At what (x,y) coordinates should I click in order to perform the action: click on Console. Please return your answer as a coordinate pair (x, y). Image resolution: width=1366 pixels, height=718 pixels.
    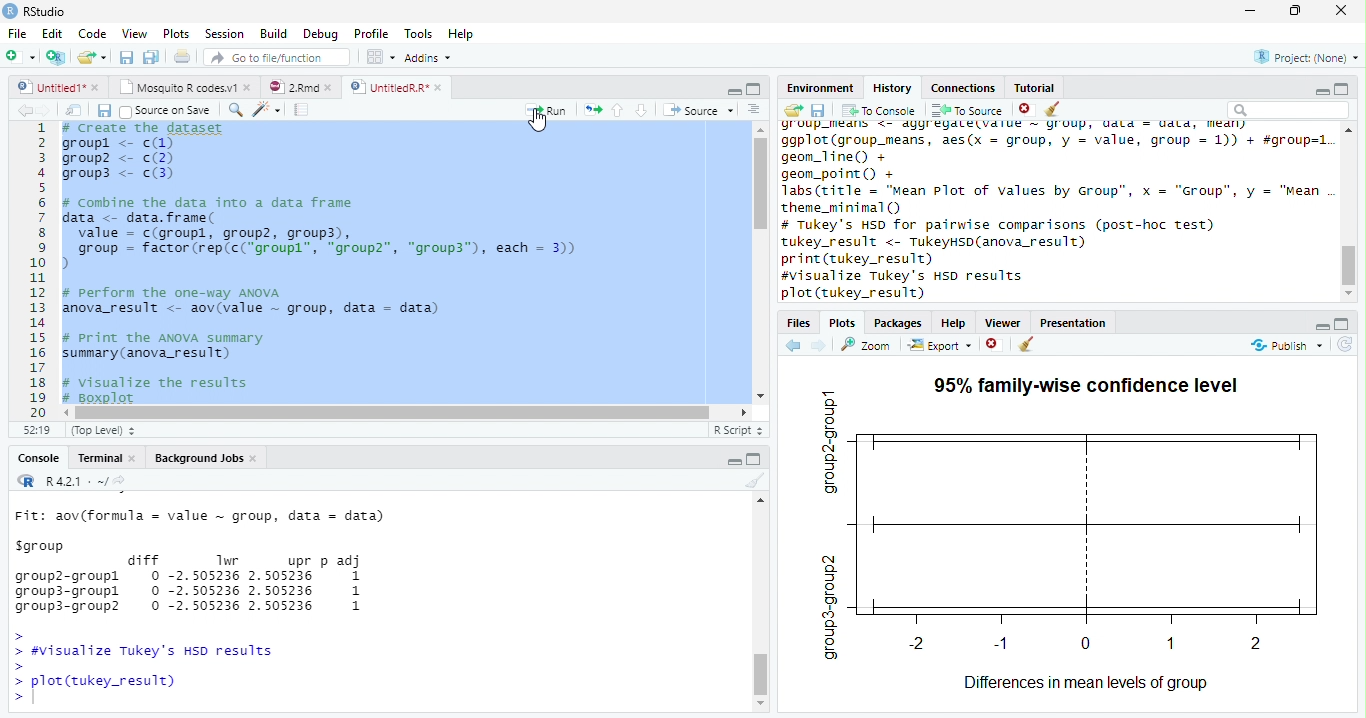
    Looking at the image, I should click on (38, 460).